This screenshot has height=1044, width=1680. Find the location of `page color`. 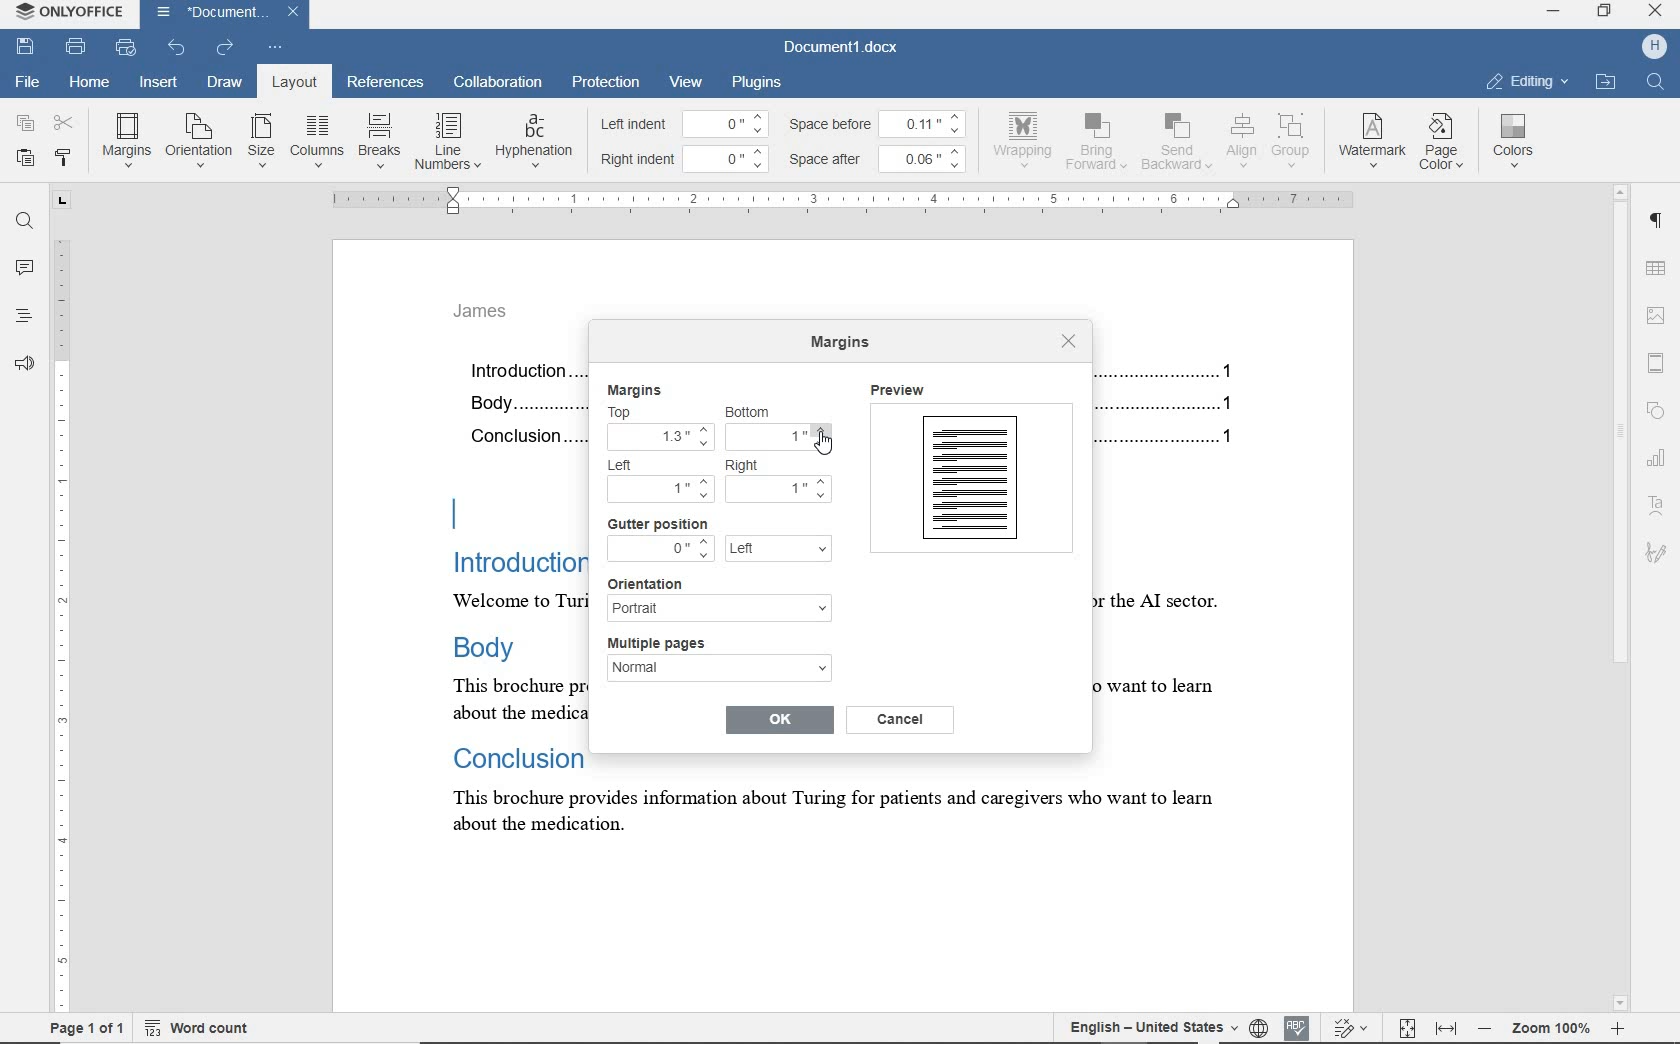

page color is located at coordinates (1445, 144).